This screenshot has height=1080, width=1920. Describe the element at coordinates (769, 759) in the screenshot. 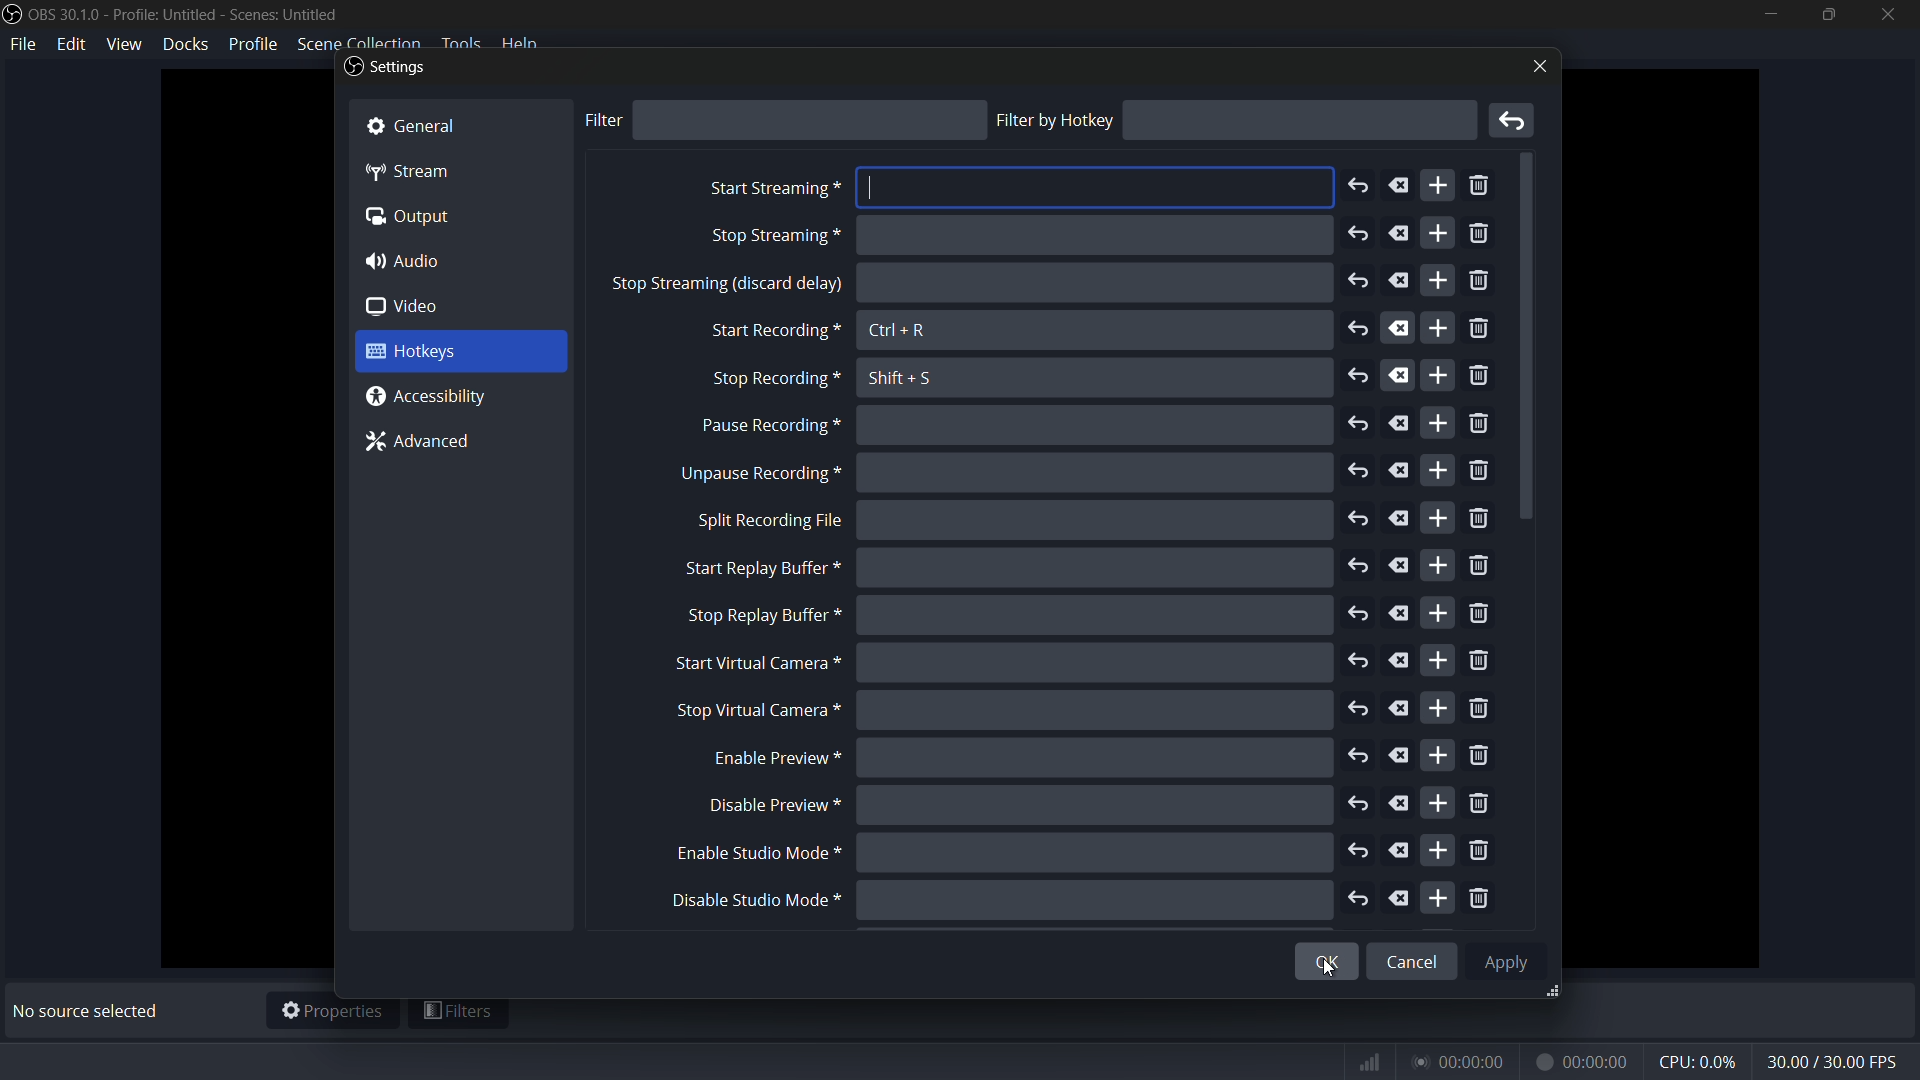

I see `enable preview` at that location.